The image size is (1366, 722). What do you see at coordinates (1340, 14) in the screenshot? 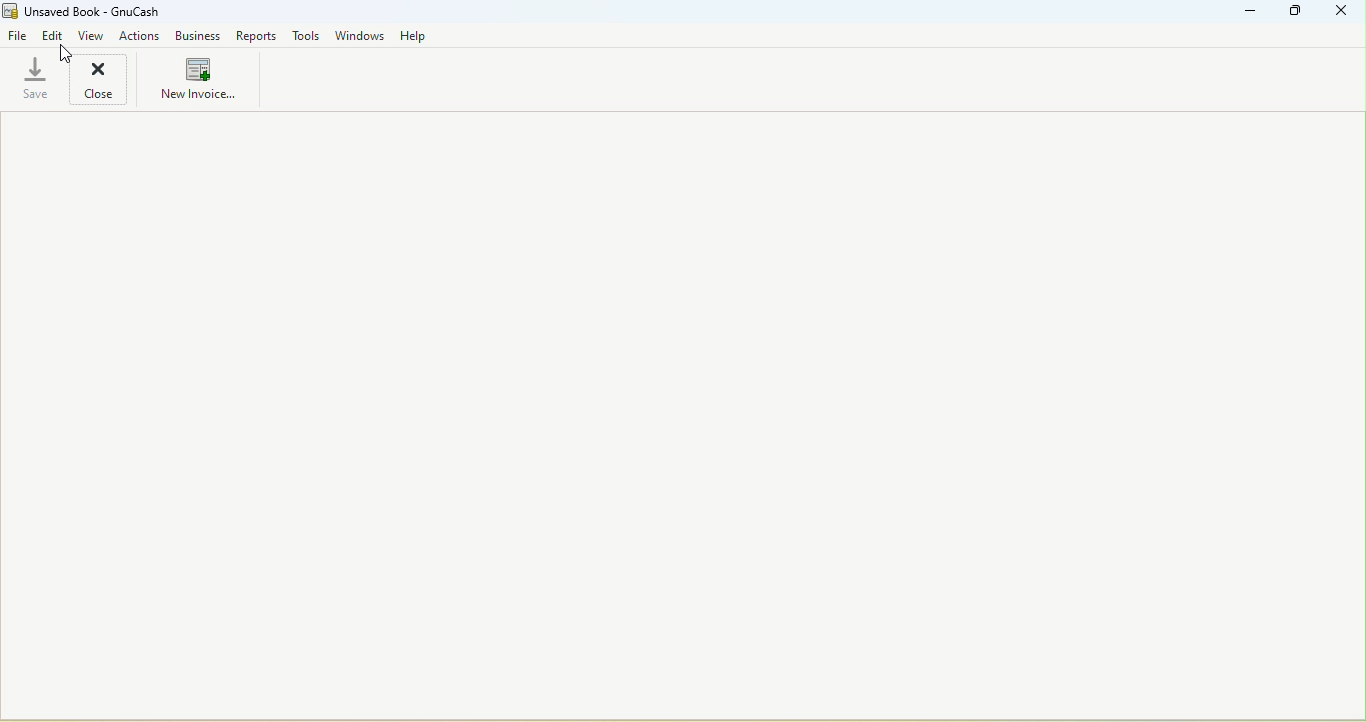
I see `Close` at bounding box center [1340, 14].